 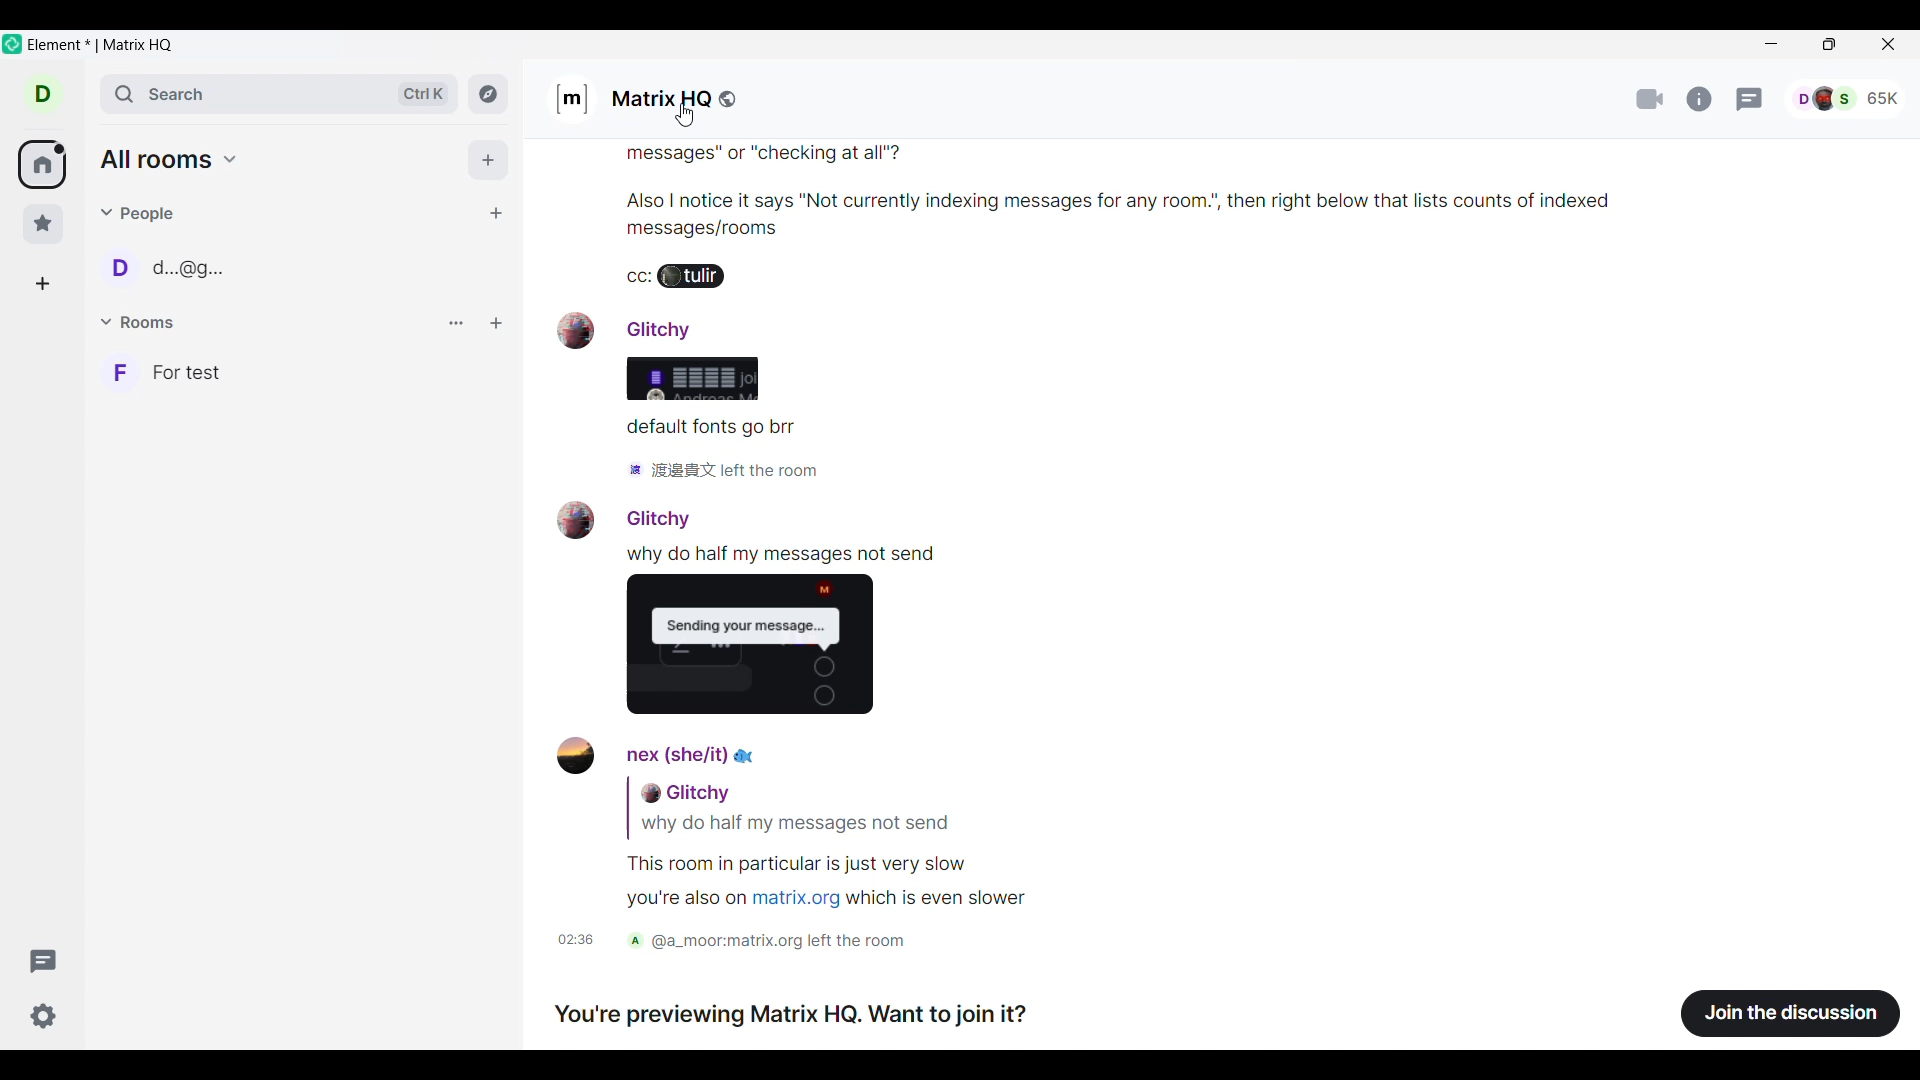 What do you see at coordinates (42, 284) in the screenshot?
I see `Create a space` at bounding box center [42, 284].